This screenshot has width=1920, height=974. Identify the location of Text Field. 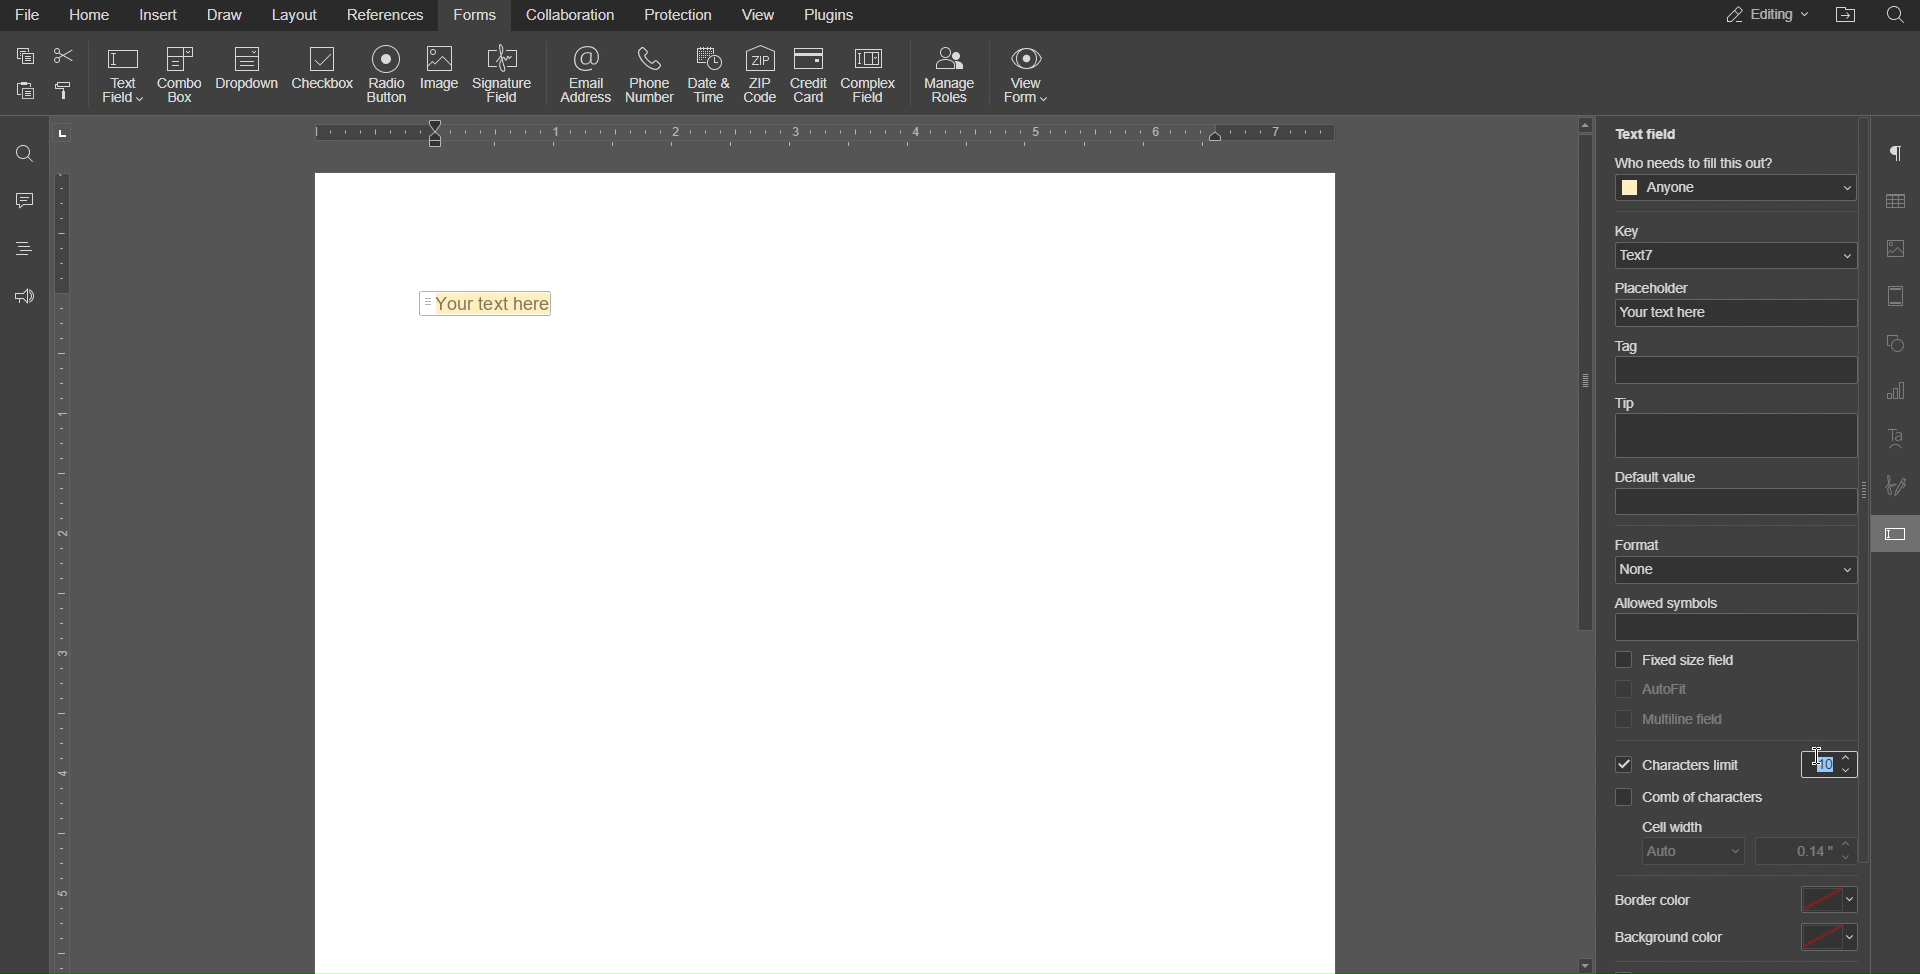
(1653, 134).